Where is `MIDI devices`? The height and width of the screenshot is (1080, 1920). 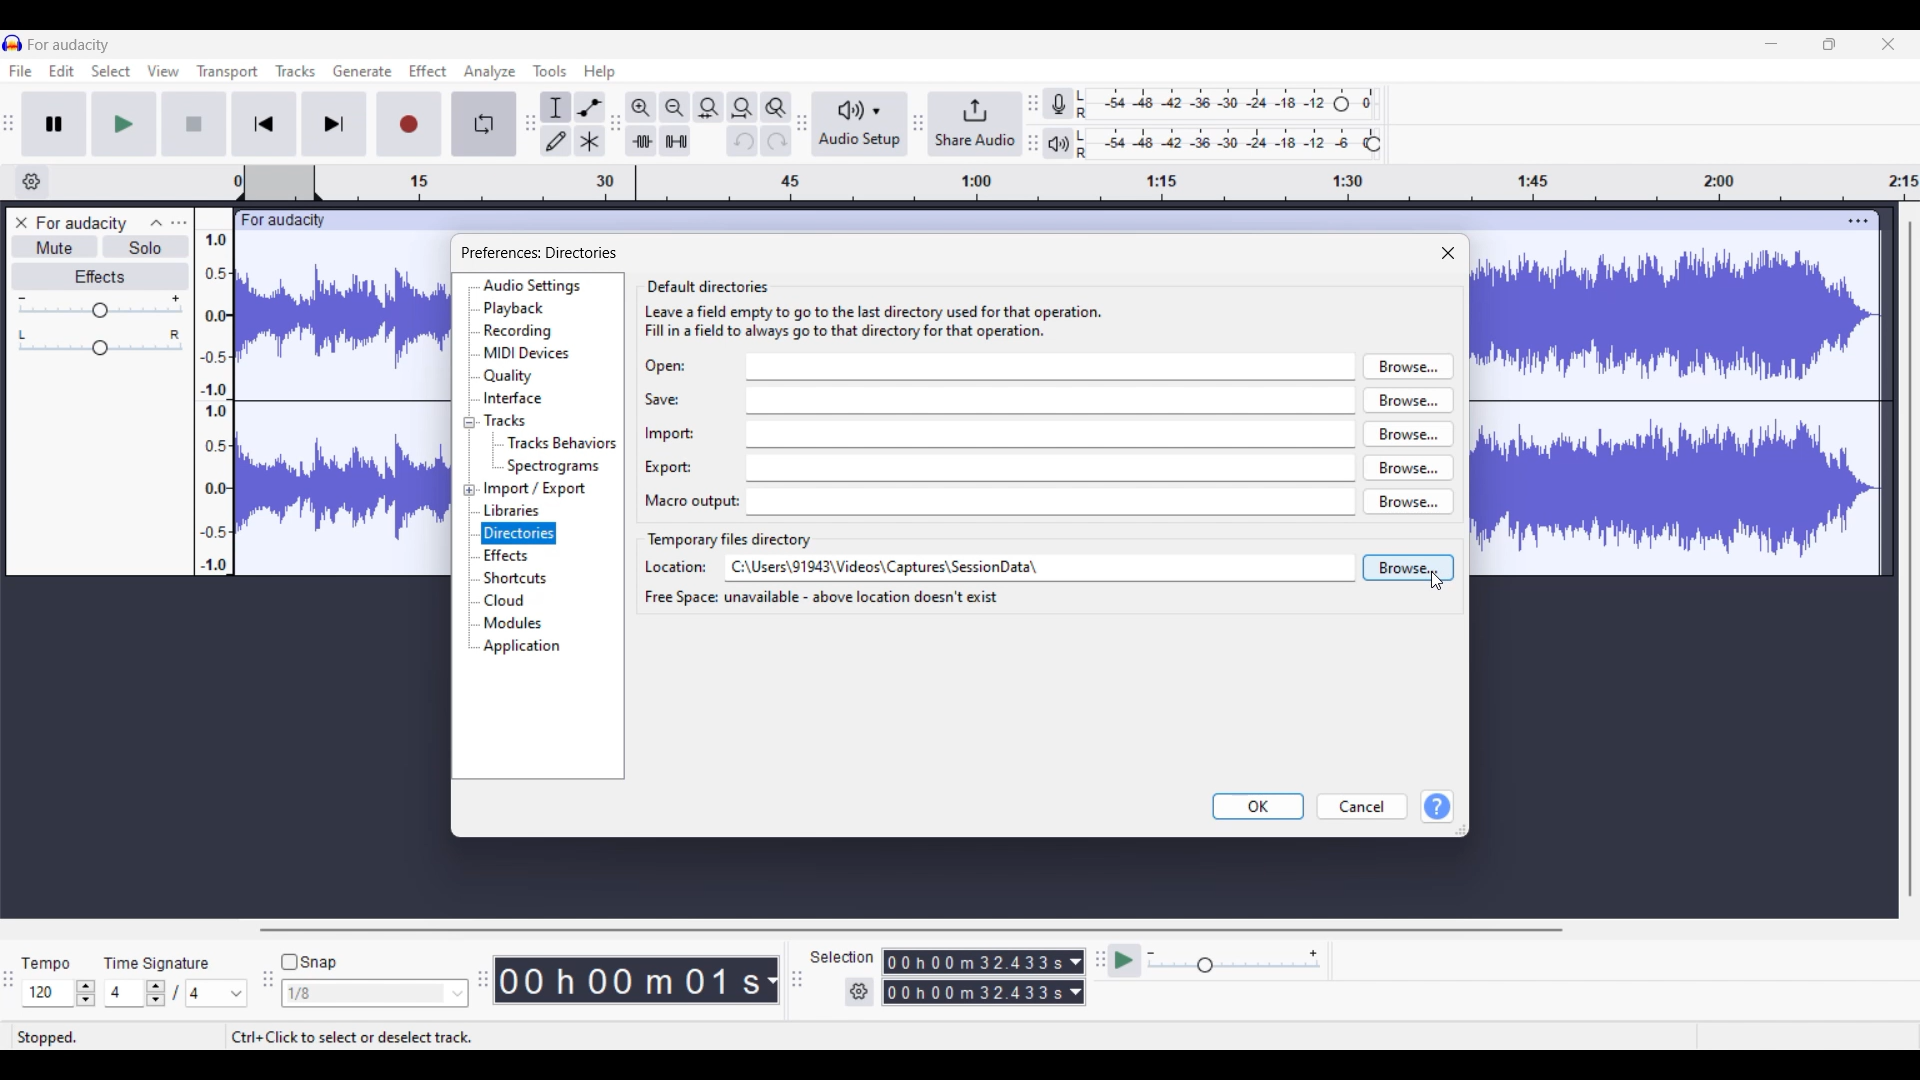 MIDI devices is located at coordinates (527, 353).